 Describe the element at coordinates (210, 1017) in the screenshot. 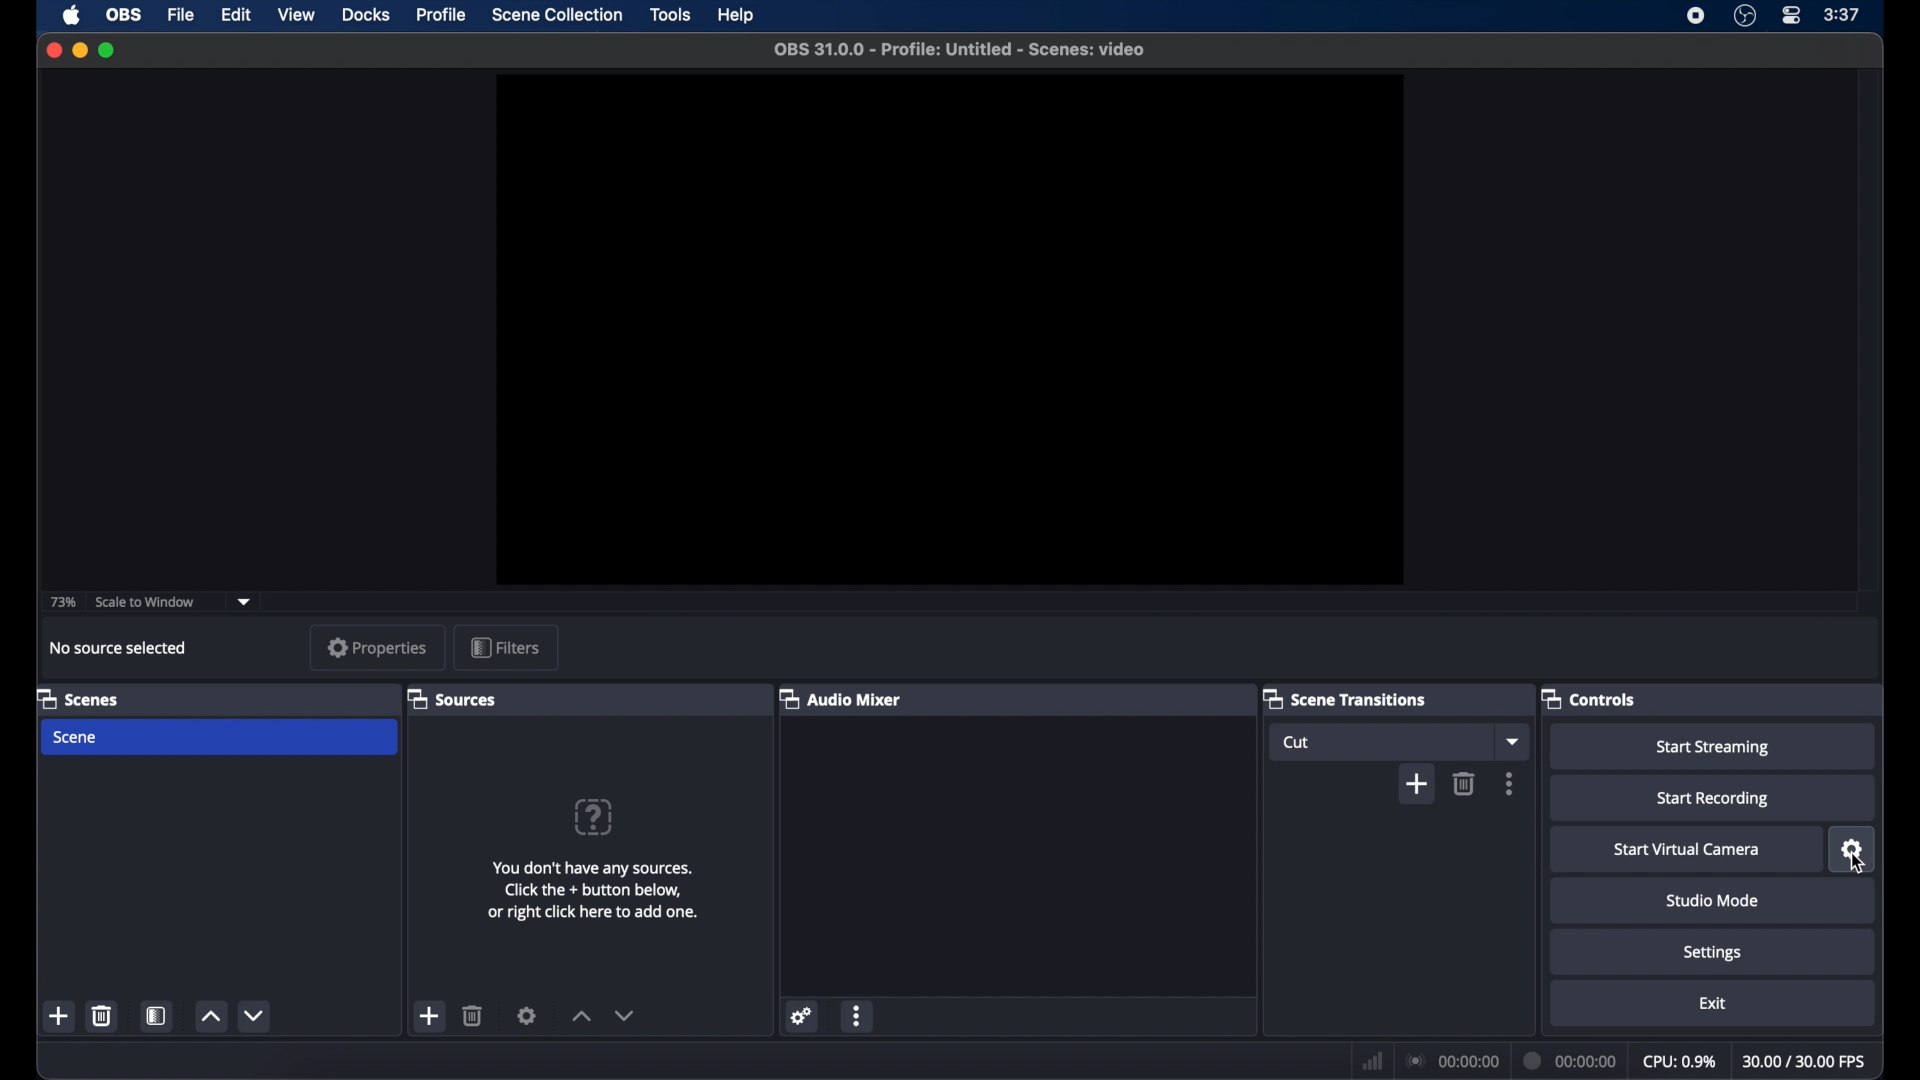

I see `increment` at that location.